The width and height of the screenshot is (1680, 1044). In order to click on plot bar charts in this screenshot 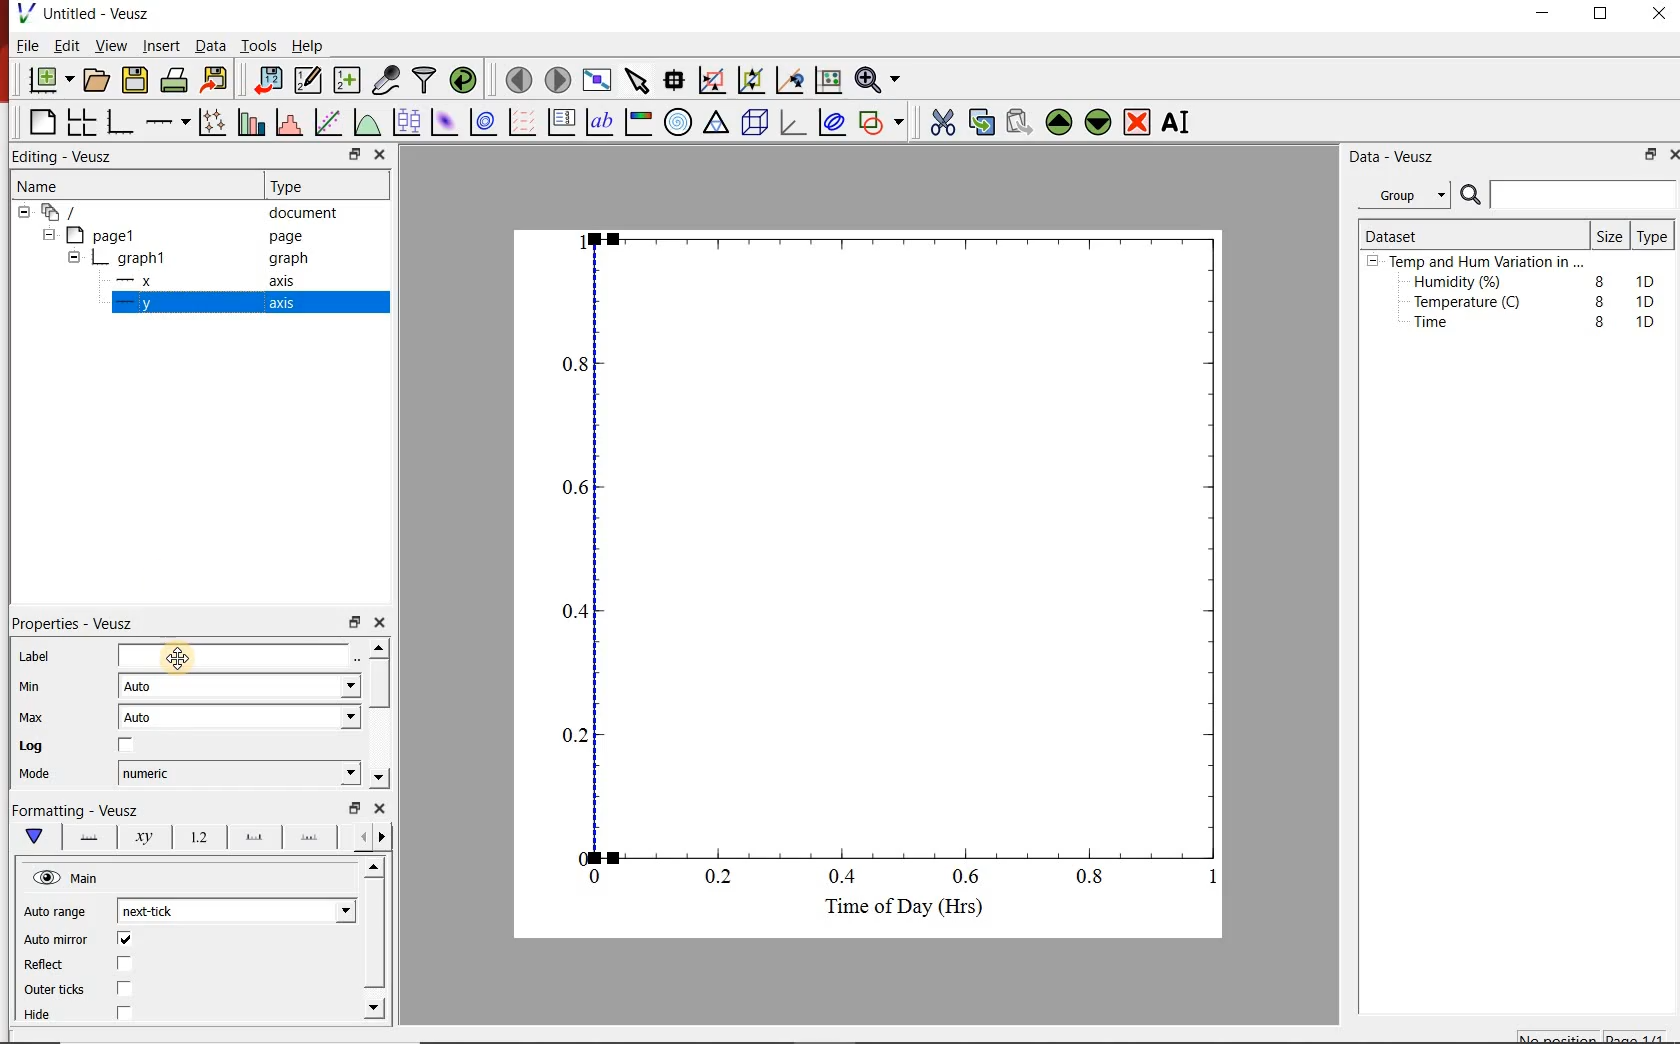, I will do `click(252, 119)`.